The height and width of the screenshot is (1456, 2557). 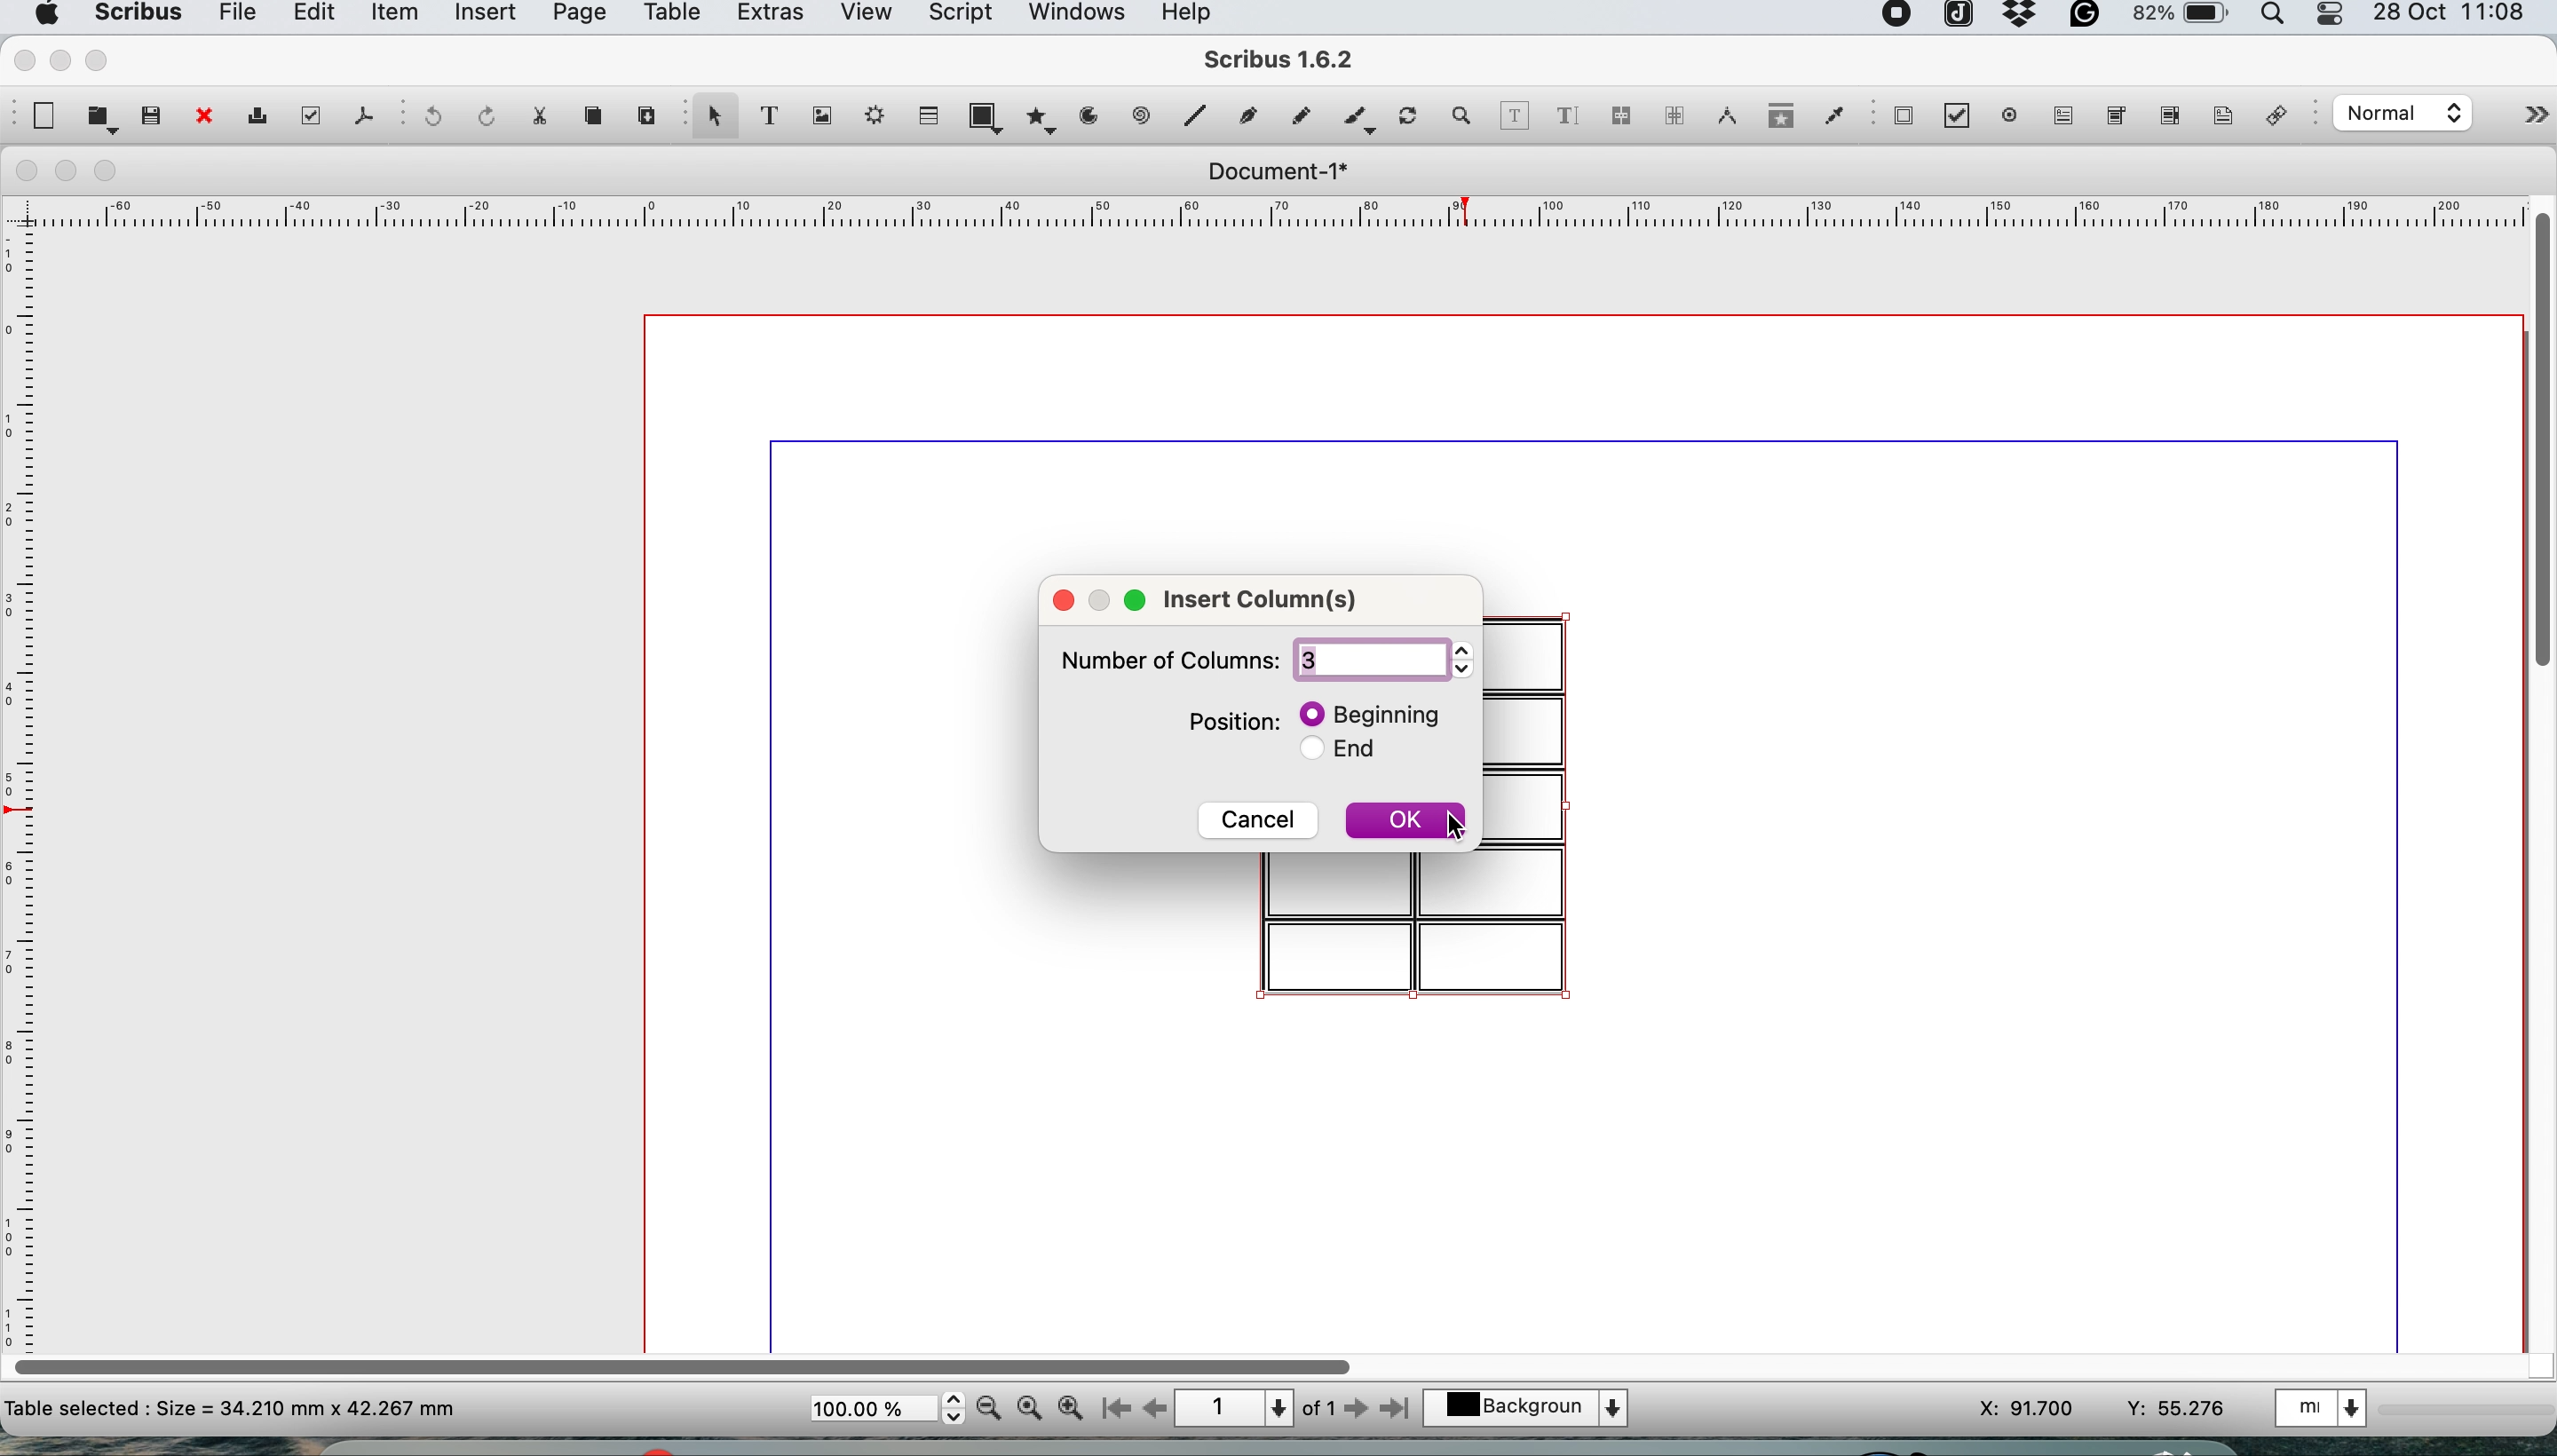 What do you see at coordinates (102, 59) in the screenshot?
I see `maximise` at bounding box center [102, 59].